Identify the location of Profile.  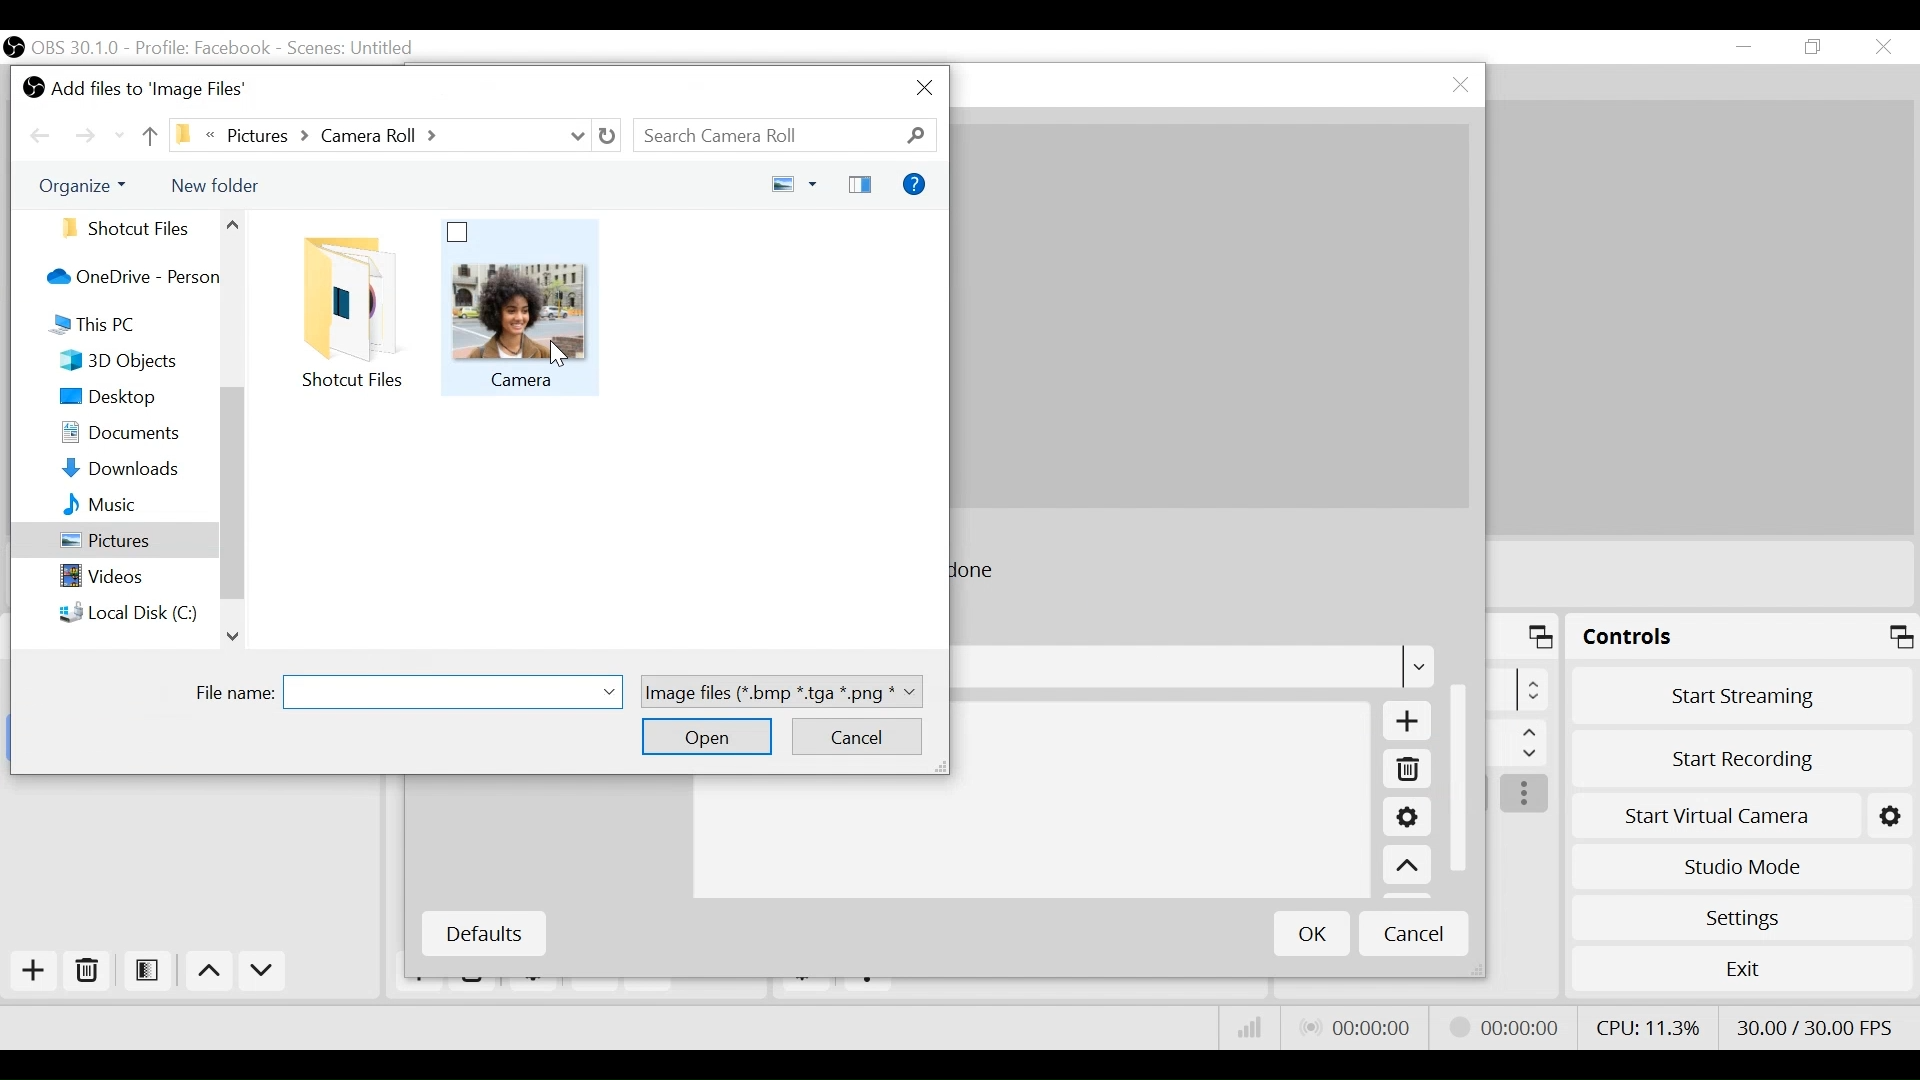
(203, 48).